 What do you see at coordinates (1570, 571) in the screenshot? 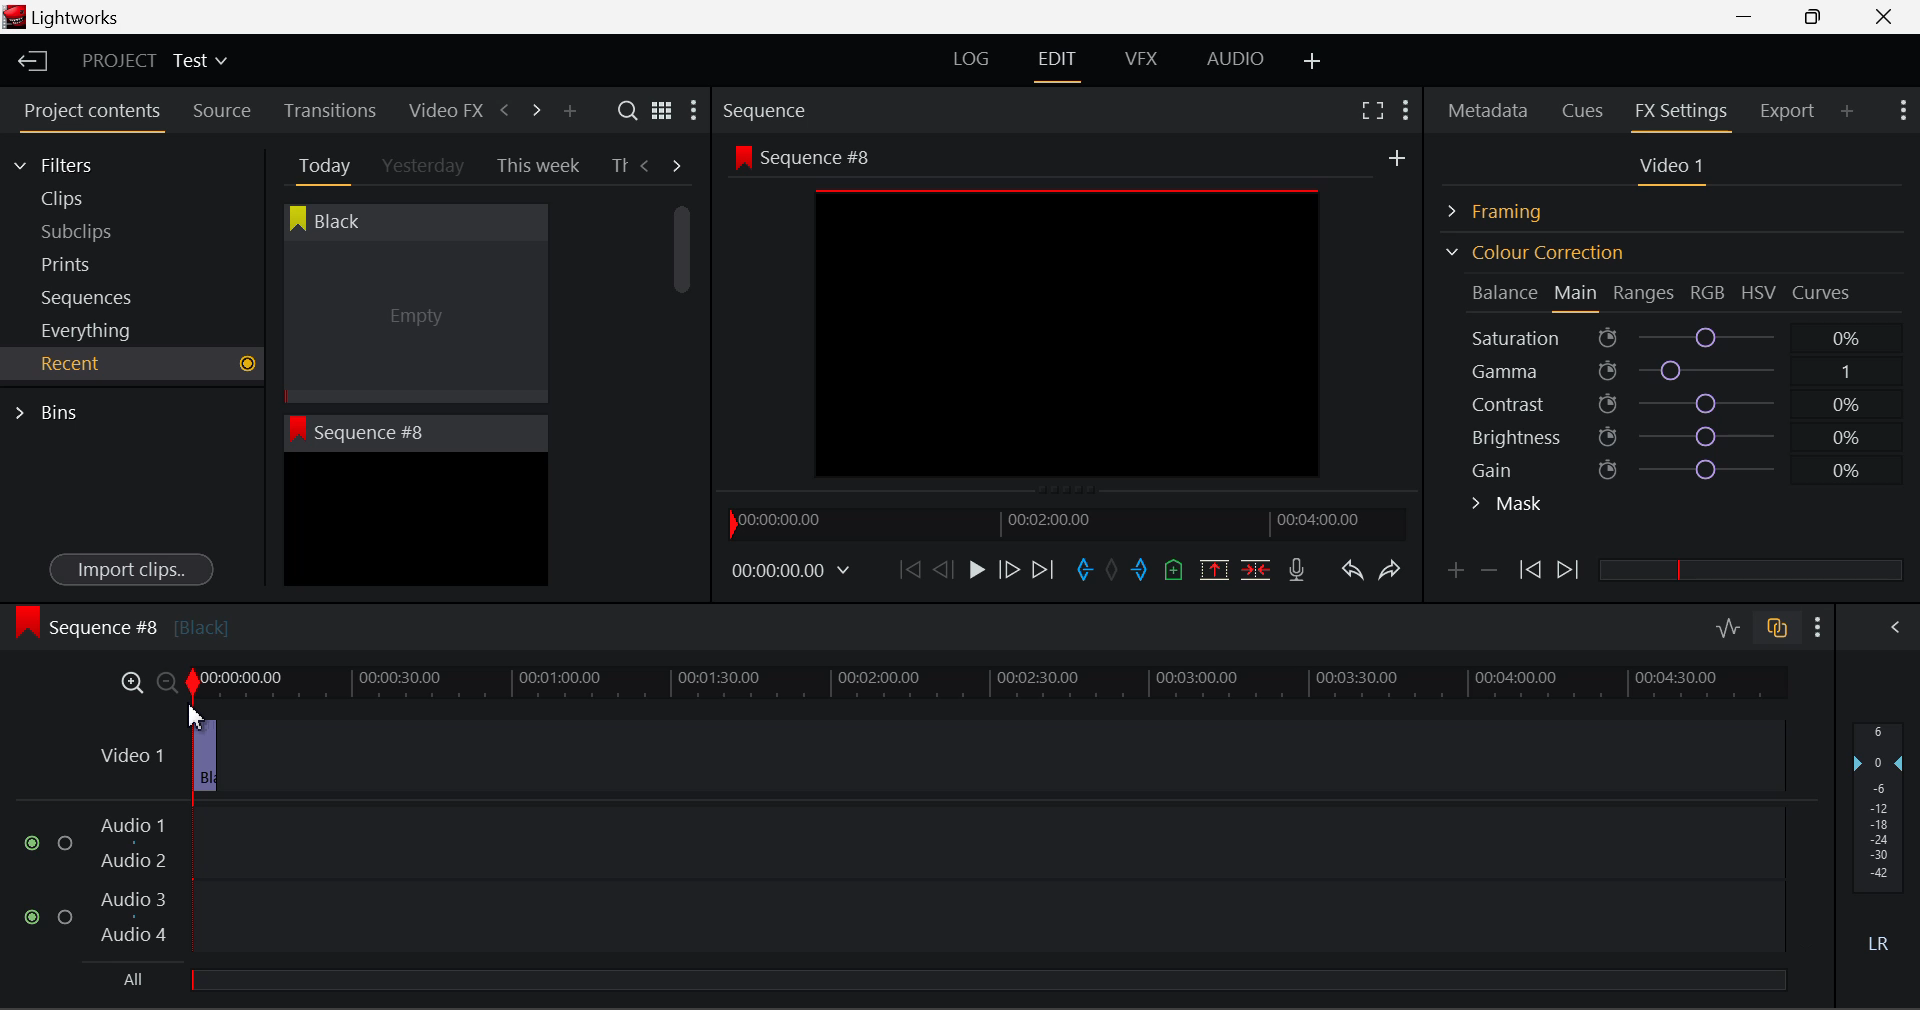
I see `Next keyframe` at bounding box center [1570, 571].